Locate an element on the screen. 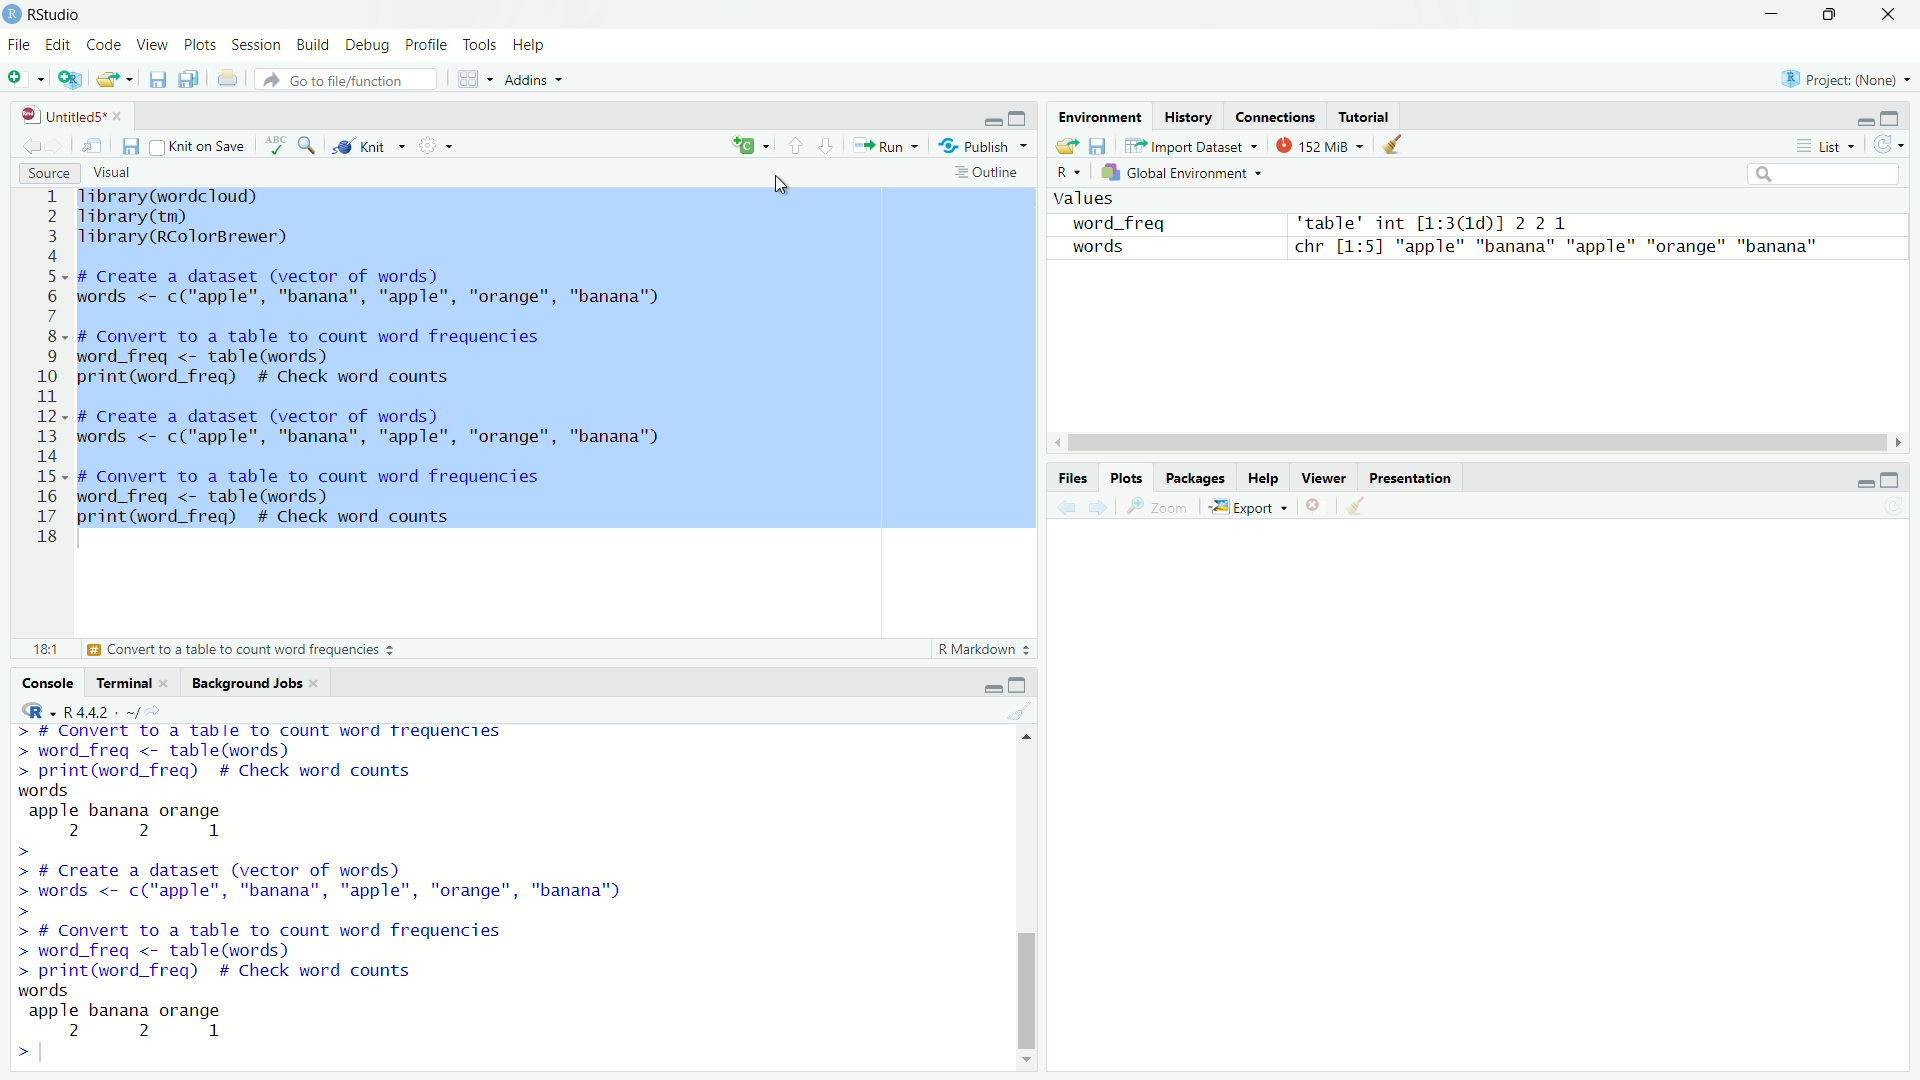  Profile is located at coordinates (428, 46).